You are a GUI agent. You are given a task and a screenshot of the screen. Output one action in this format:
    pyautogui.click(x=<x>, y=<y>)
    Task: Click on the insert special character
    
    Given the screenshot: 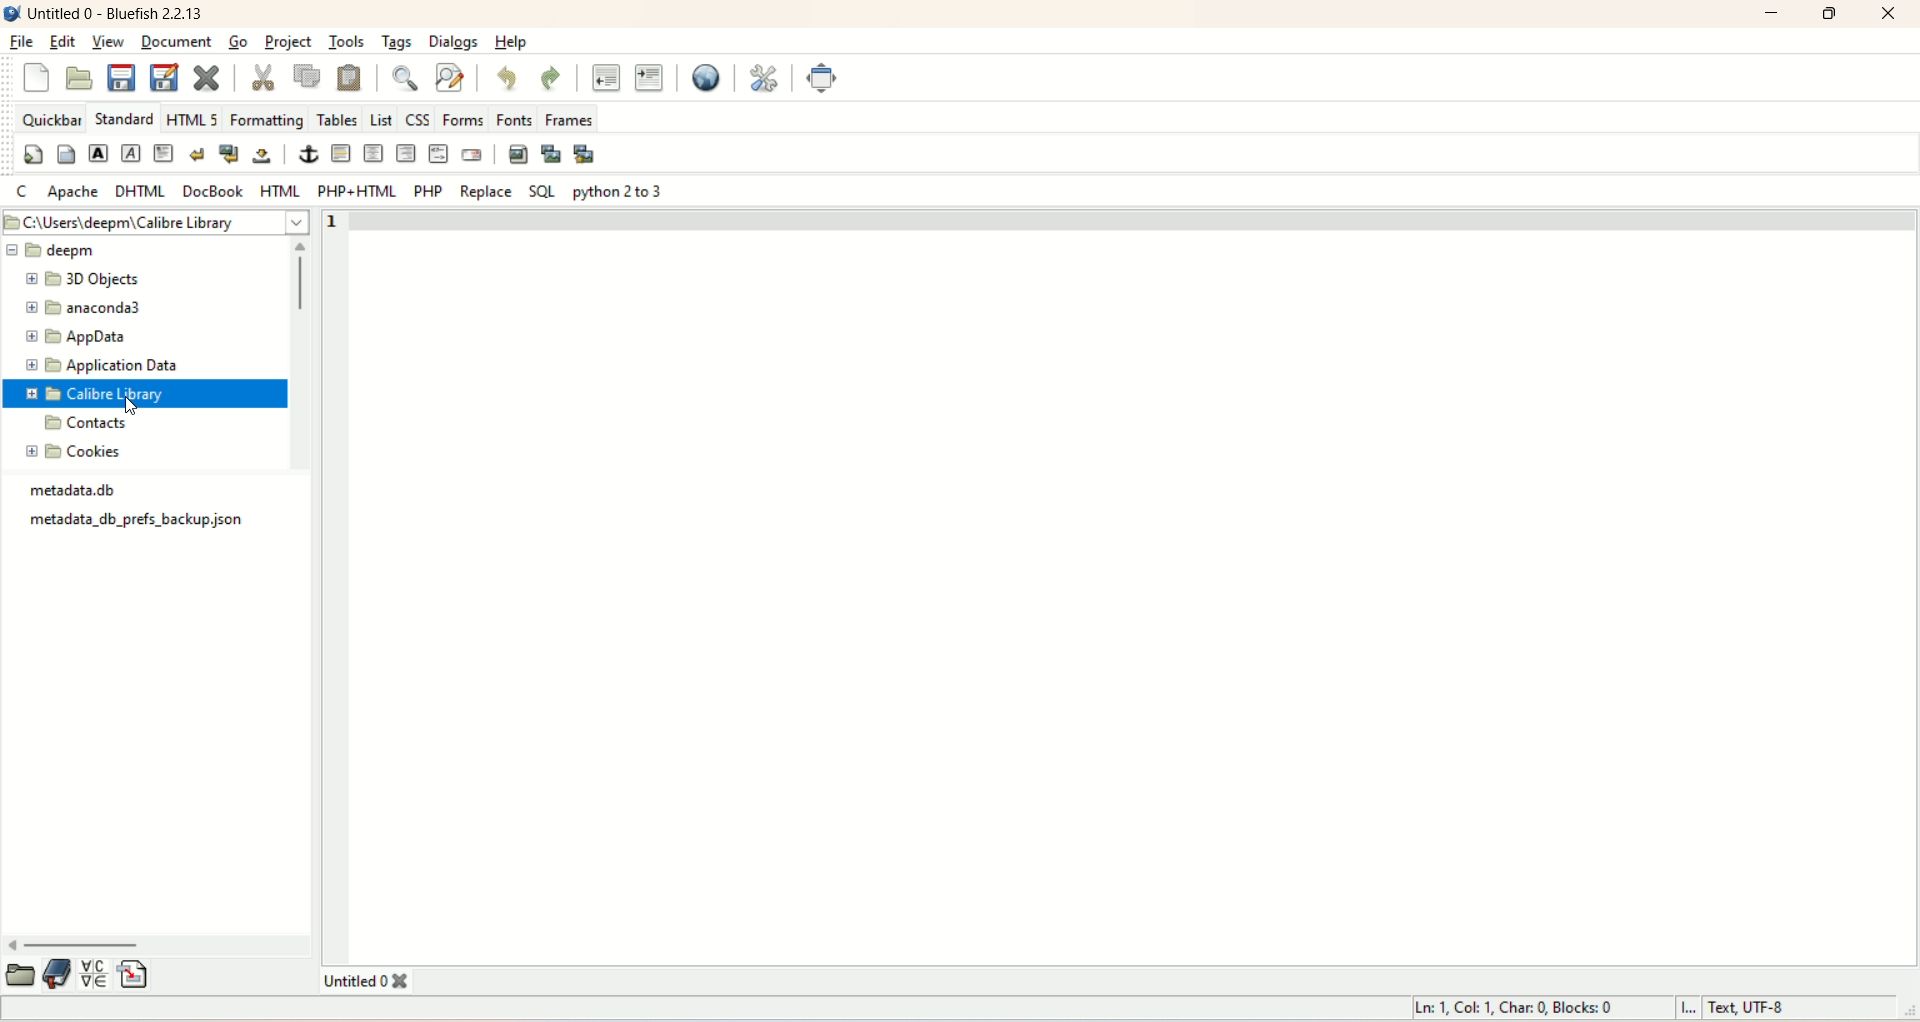 What is the action you would take?
    pyautogui.click(x=94, y=975)
    